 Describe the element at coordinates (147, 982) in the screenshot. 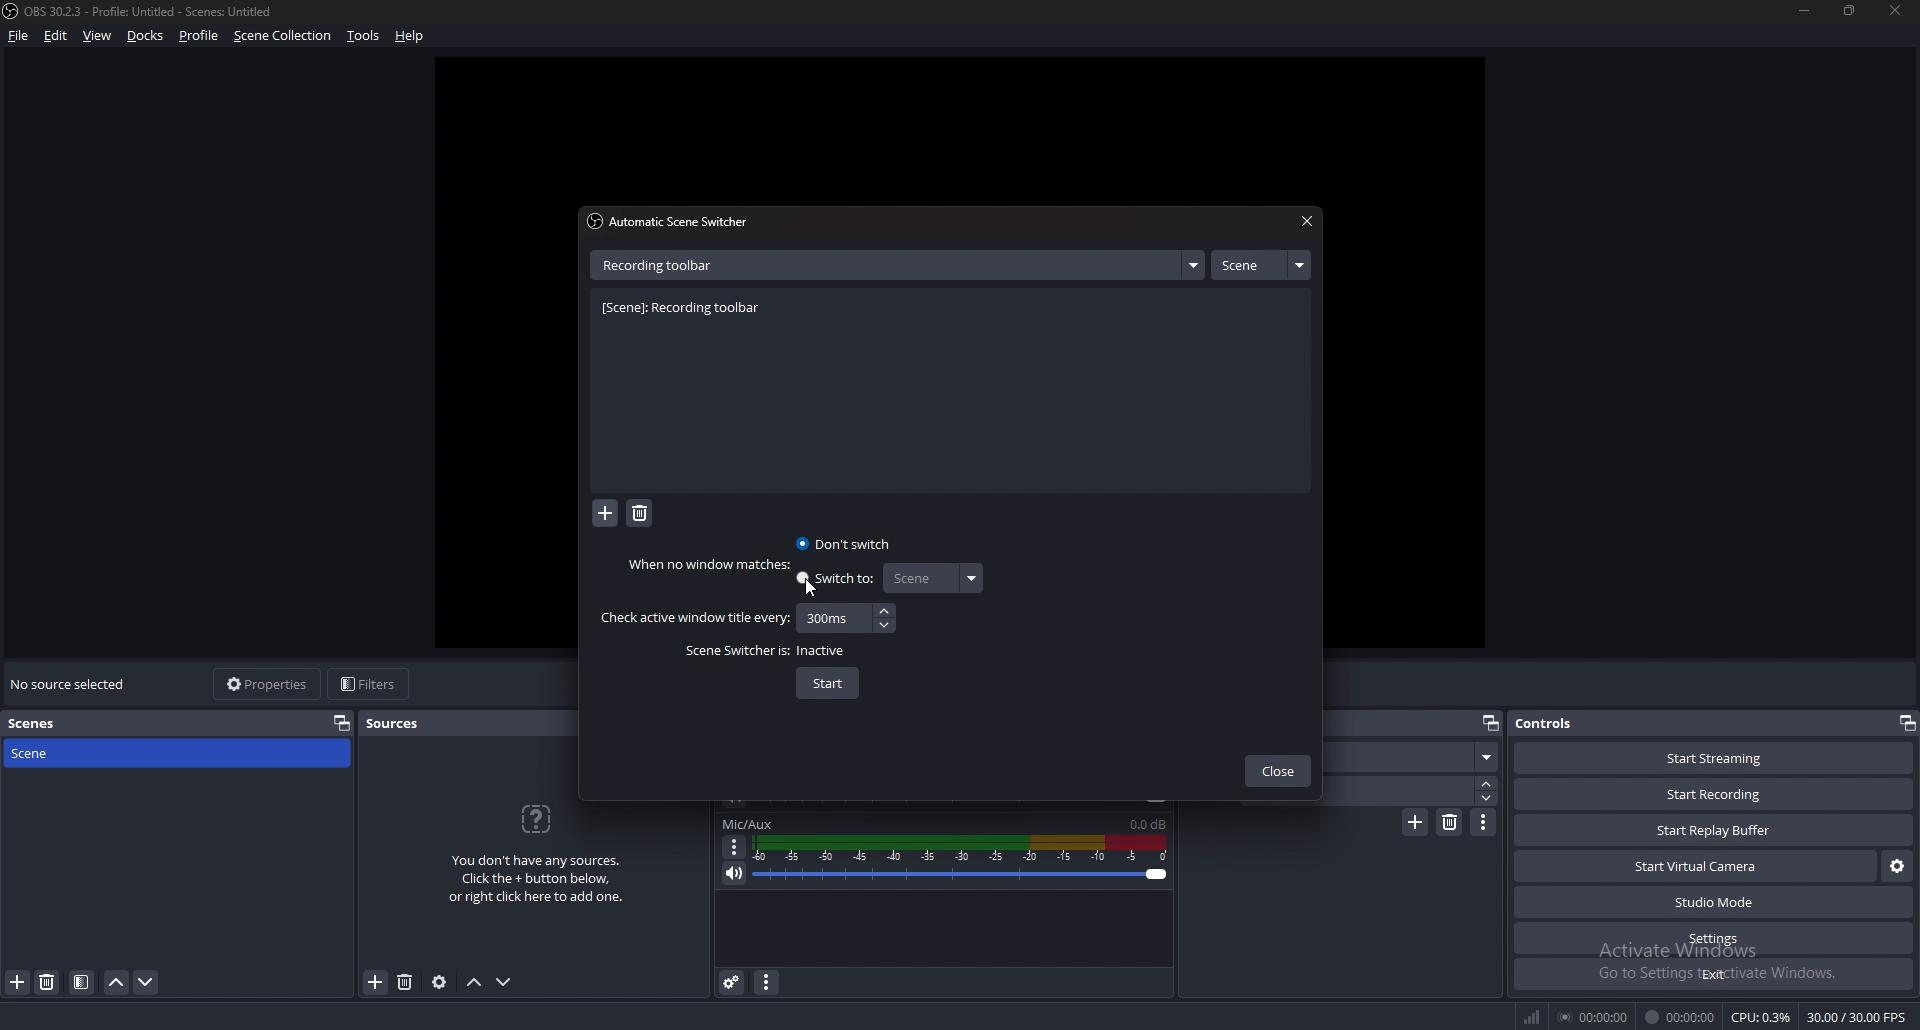

I see `move scene down` at that location.